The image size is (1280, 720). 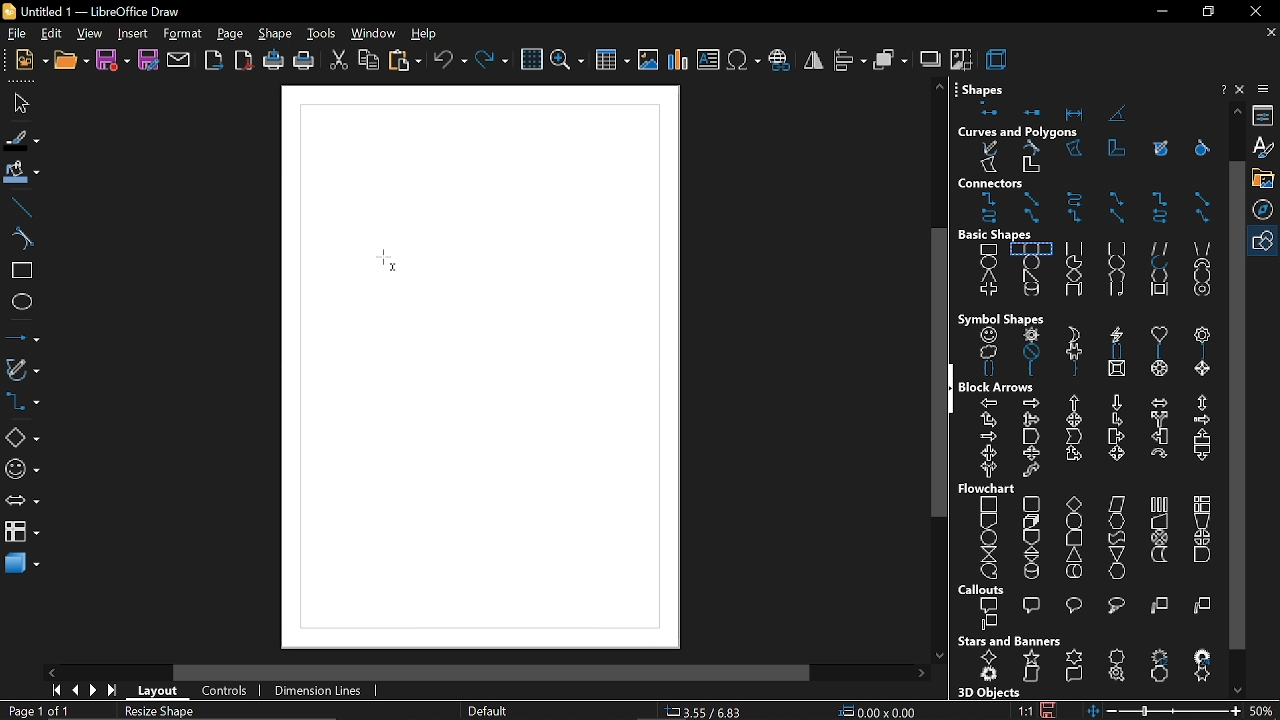 What do you see at coordinates (224, 692) in the screenshot?
I see `controls` at bounding box center [224, 692].